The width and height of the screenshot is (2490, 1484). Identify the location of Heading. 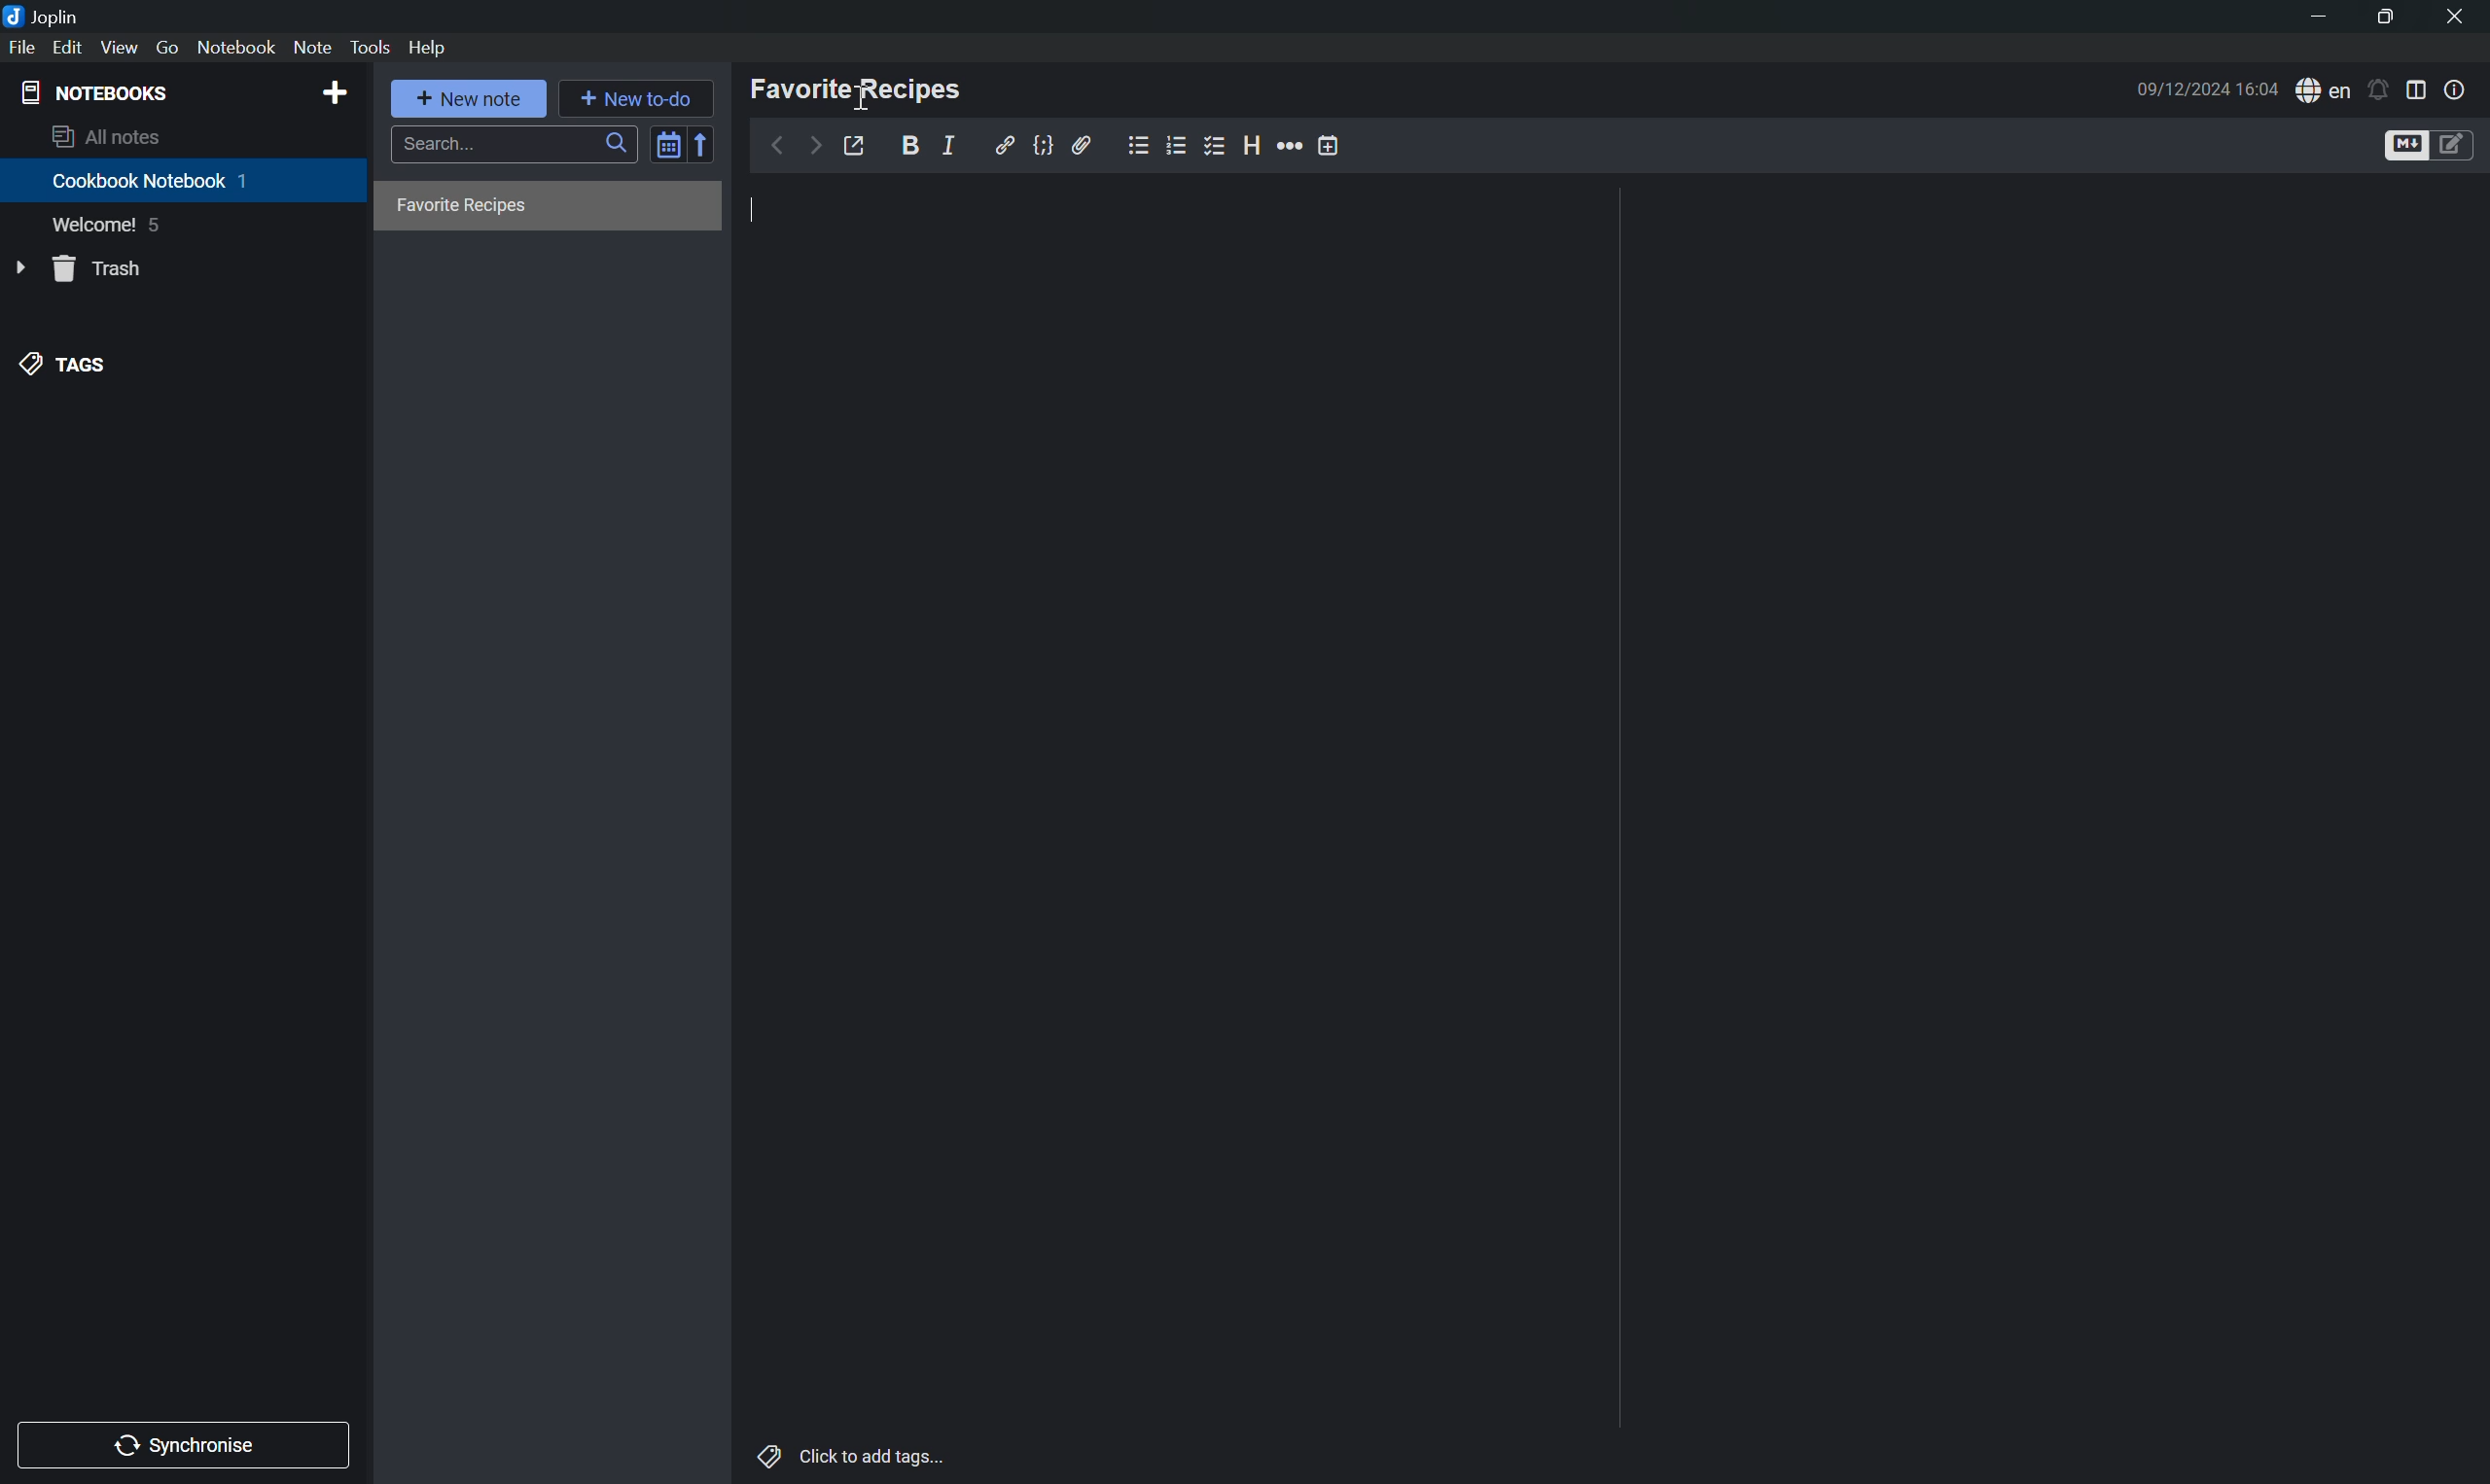
(1253, 141).